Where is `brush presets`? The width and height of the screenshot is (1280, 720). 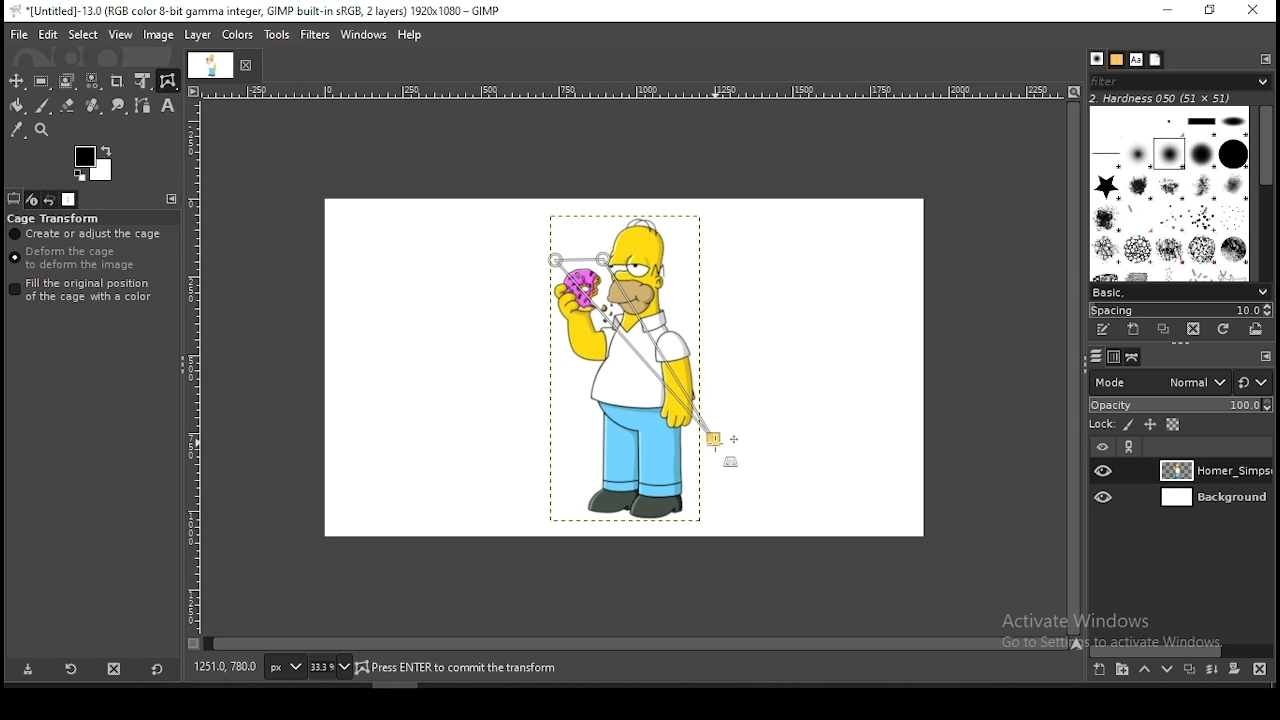 brush presets is located at coordinates (1181, 290).